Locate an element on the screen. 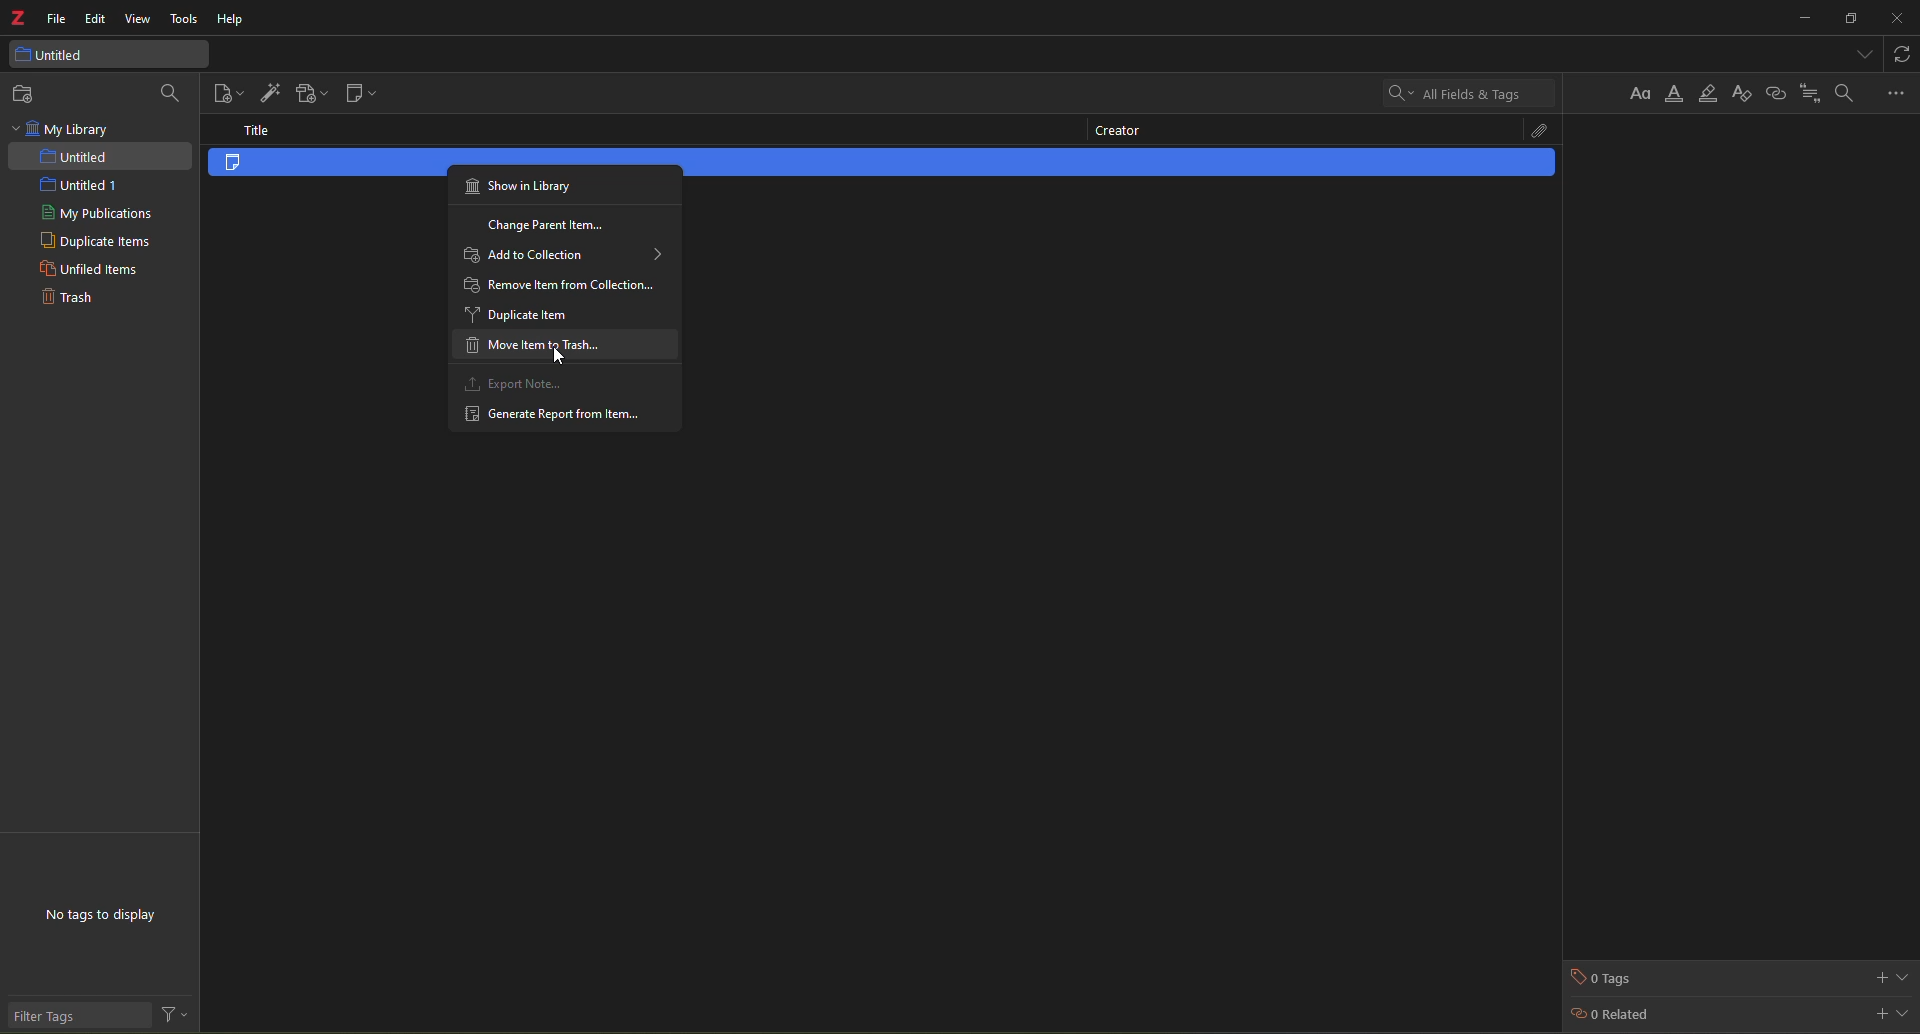  sync is located at coordinates (1905, 52).